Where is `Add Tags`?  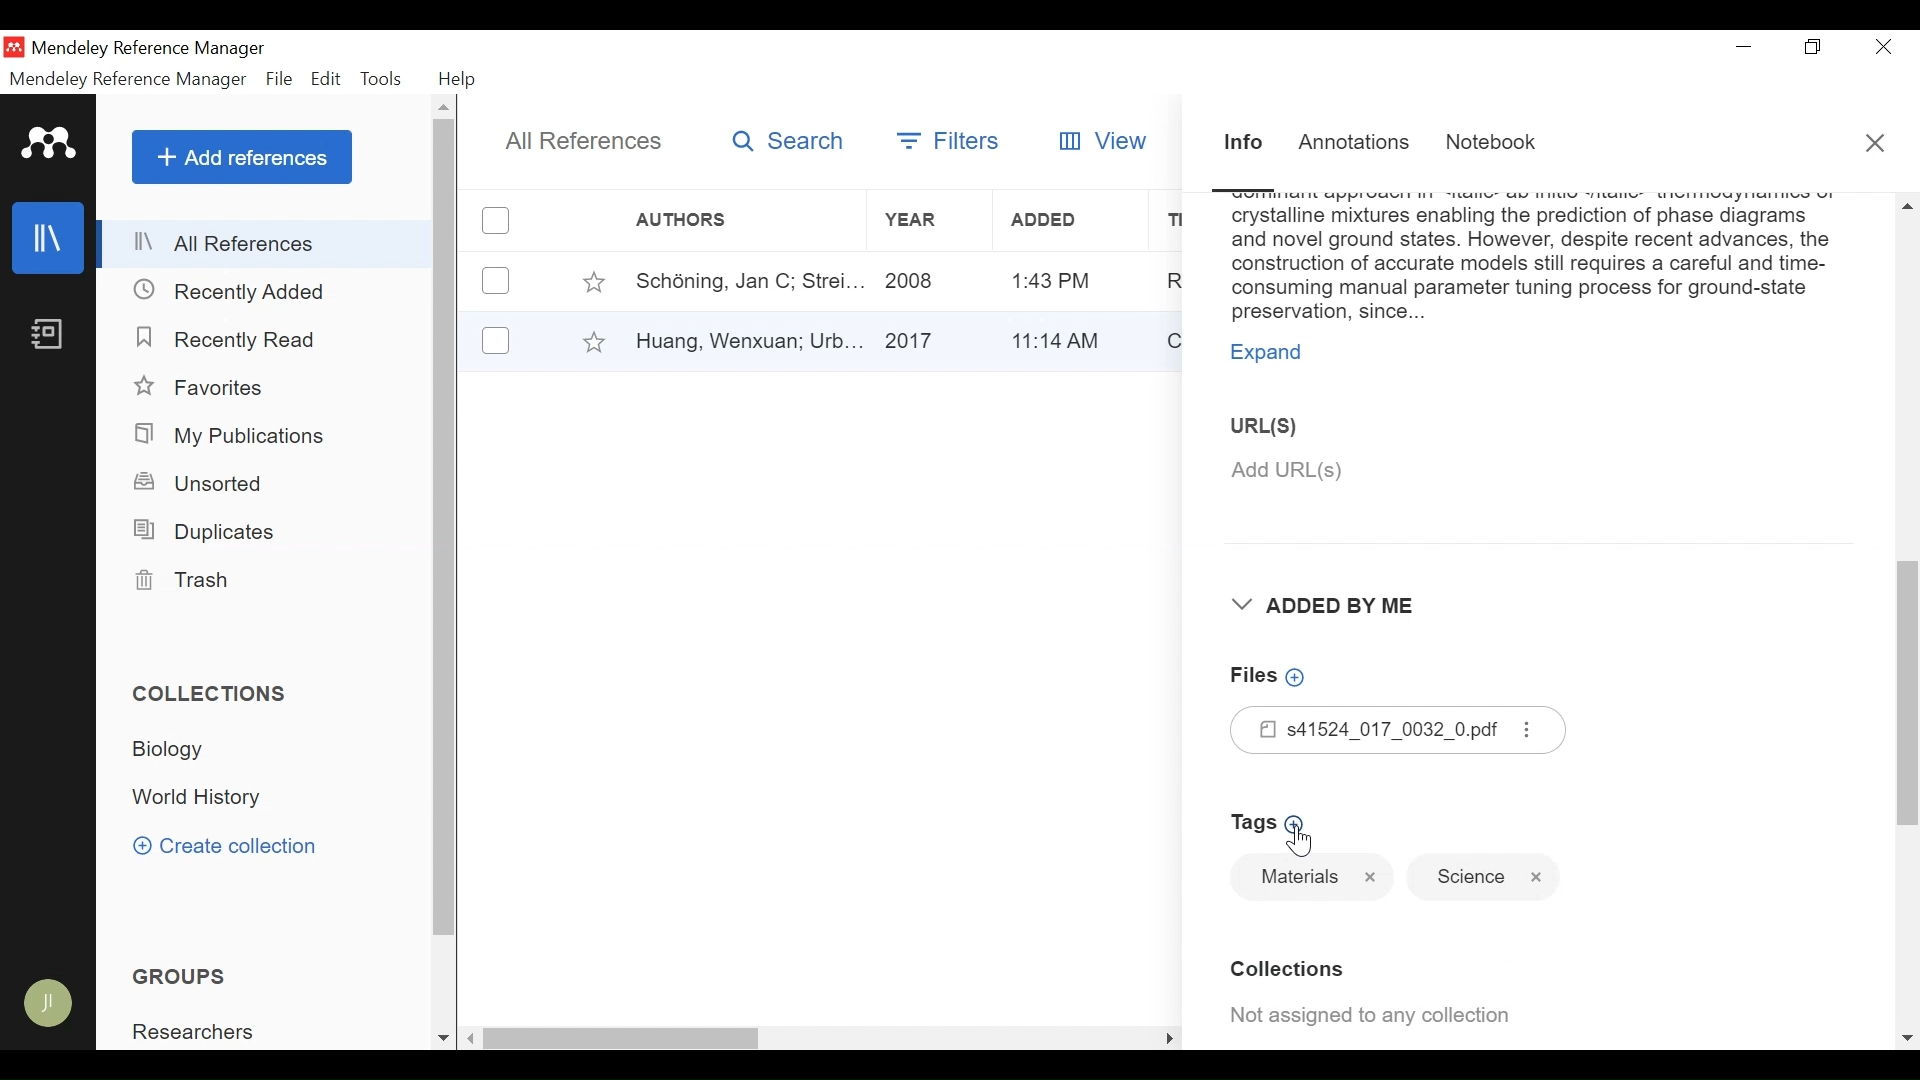 Add Tags is located at coordinates (1274, 824).